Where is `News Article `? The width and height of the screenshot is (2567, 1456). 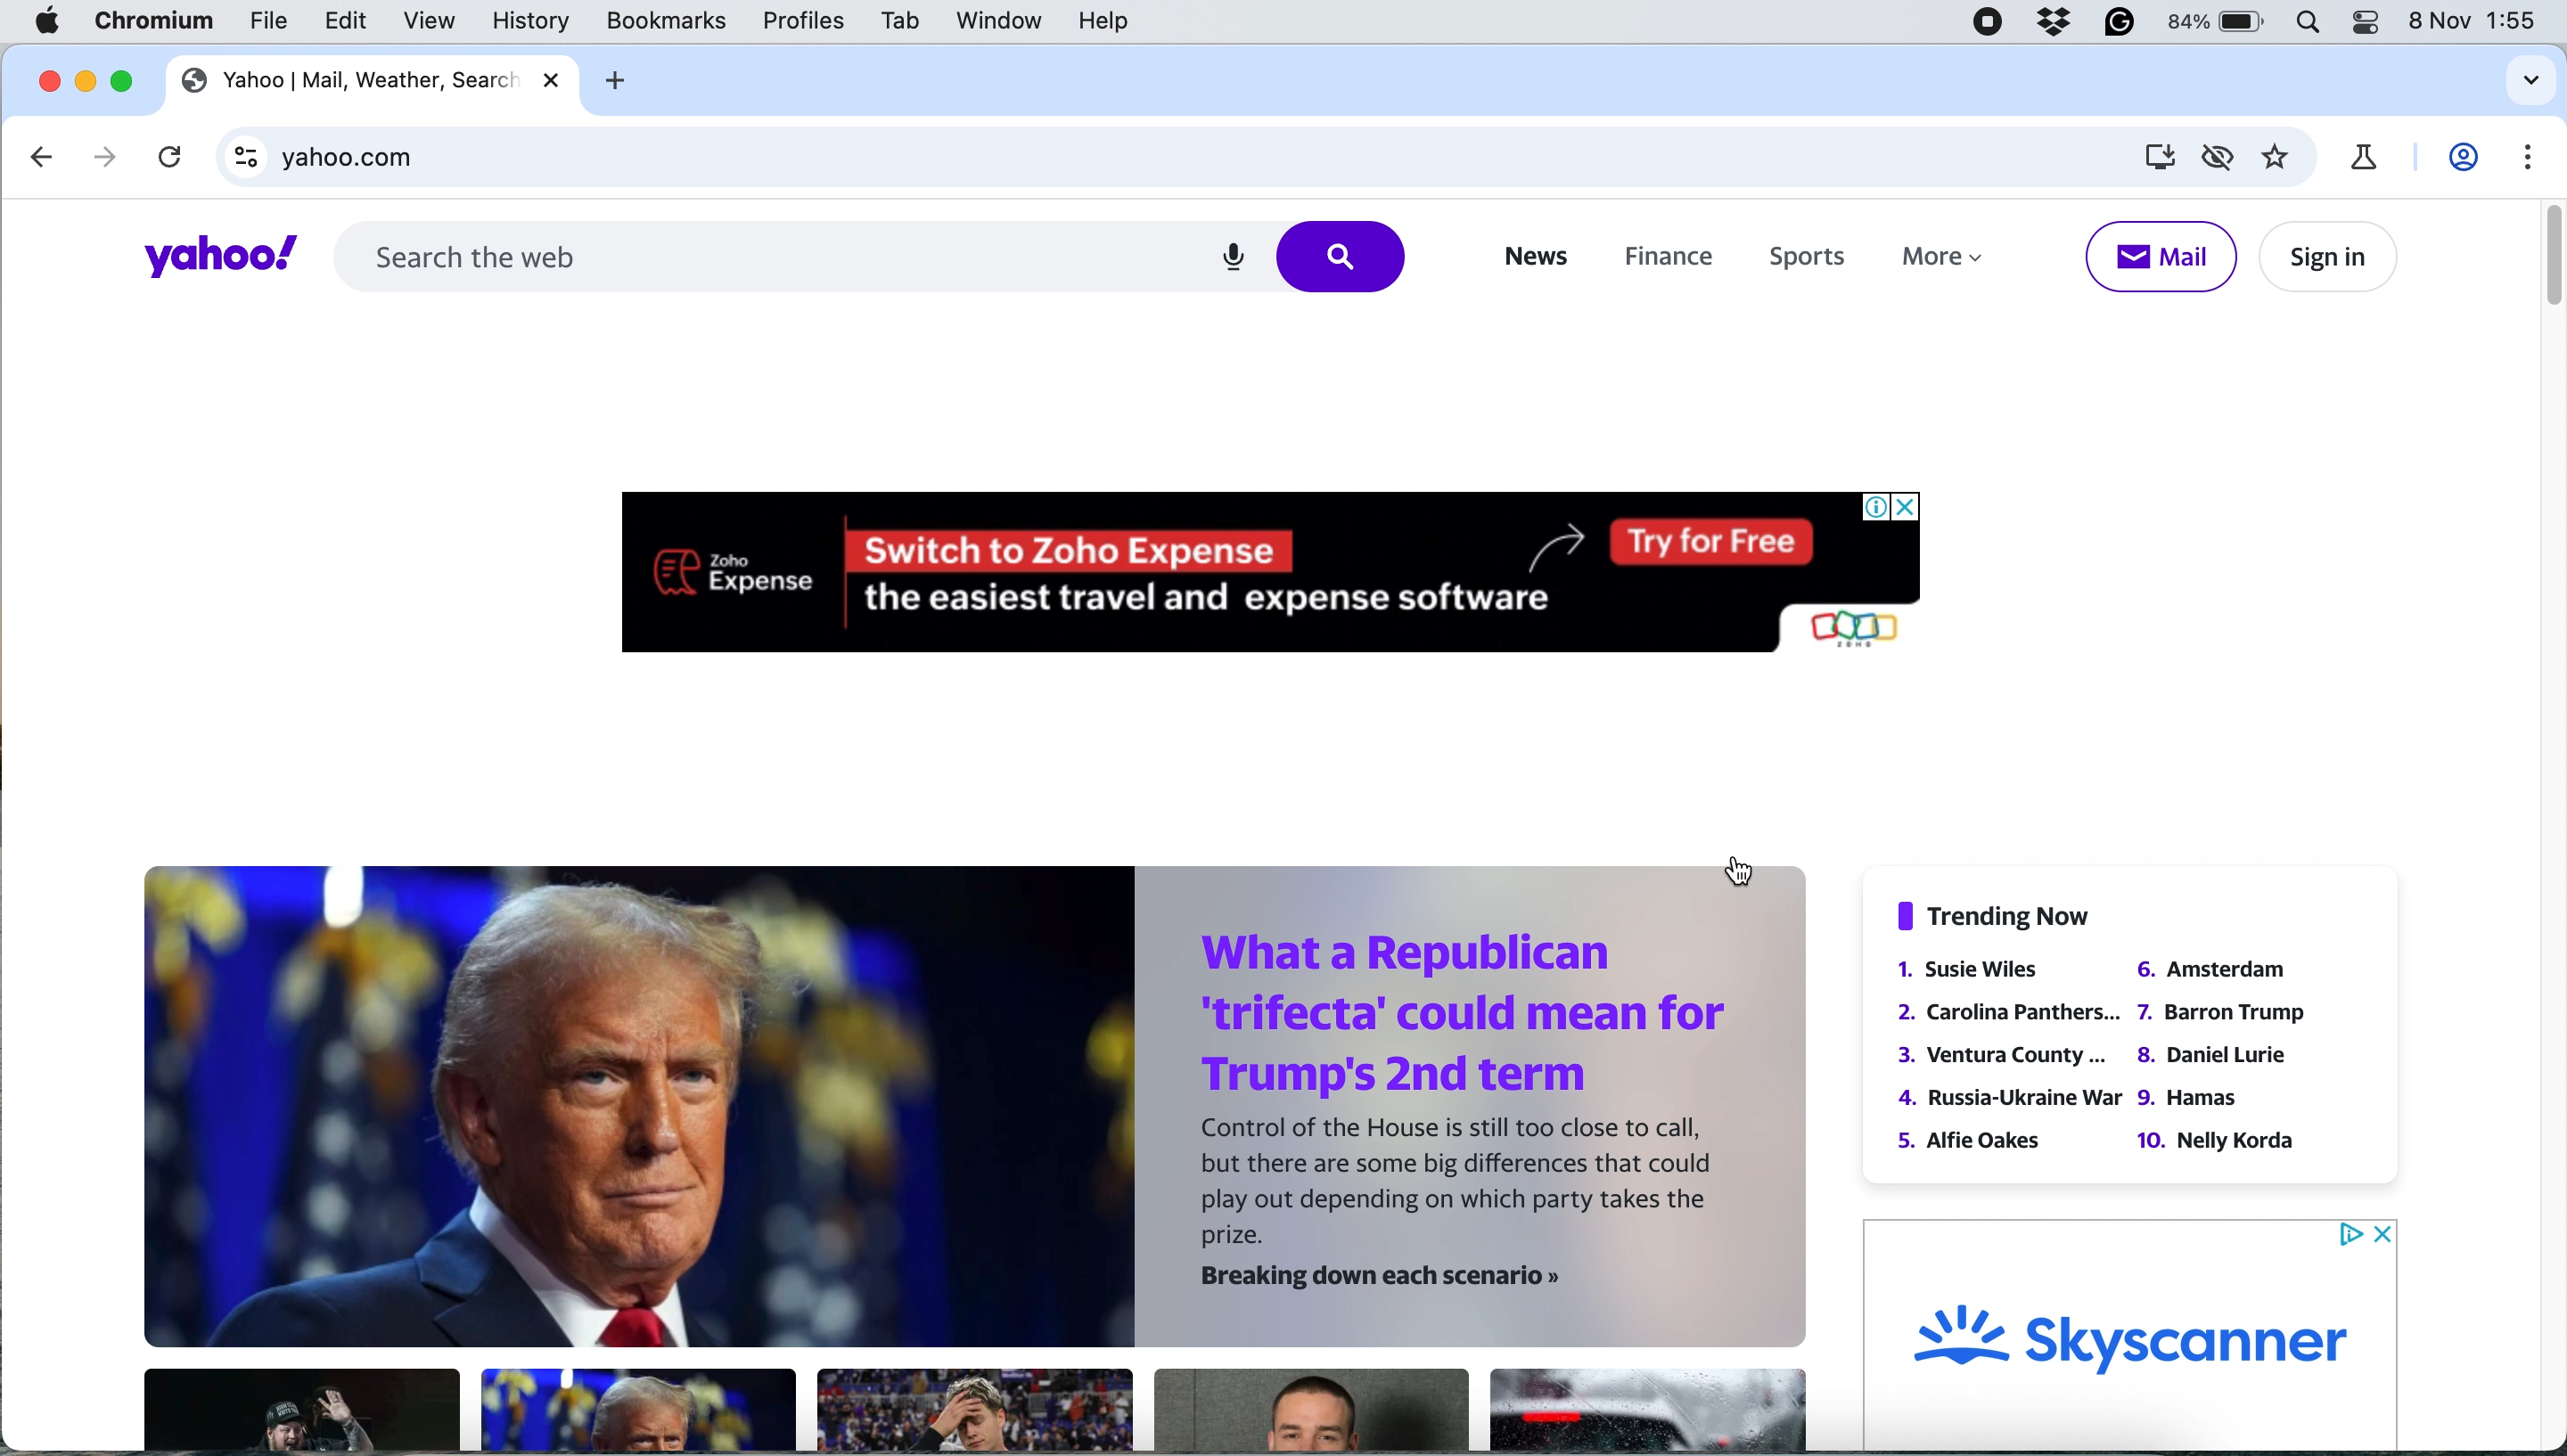 News Article  is located at coordinates (1643, 1412).